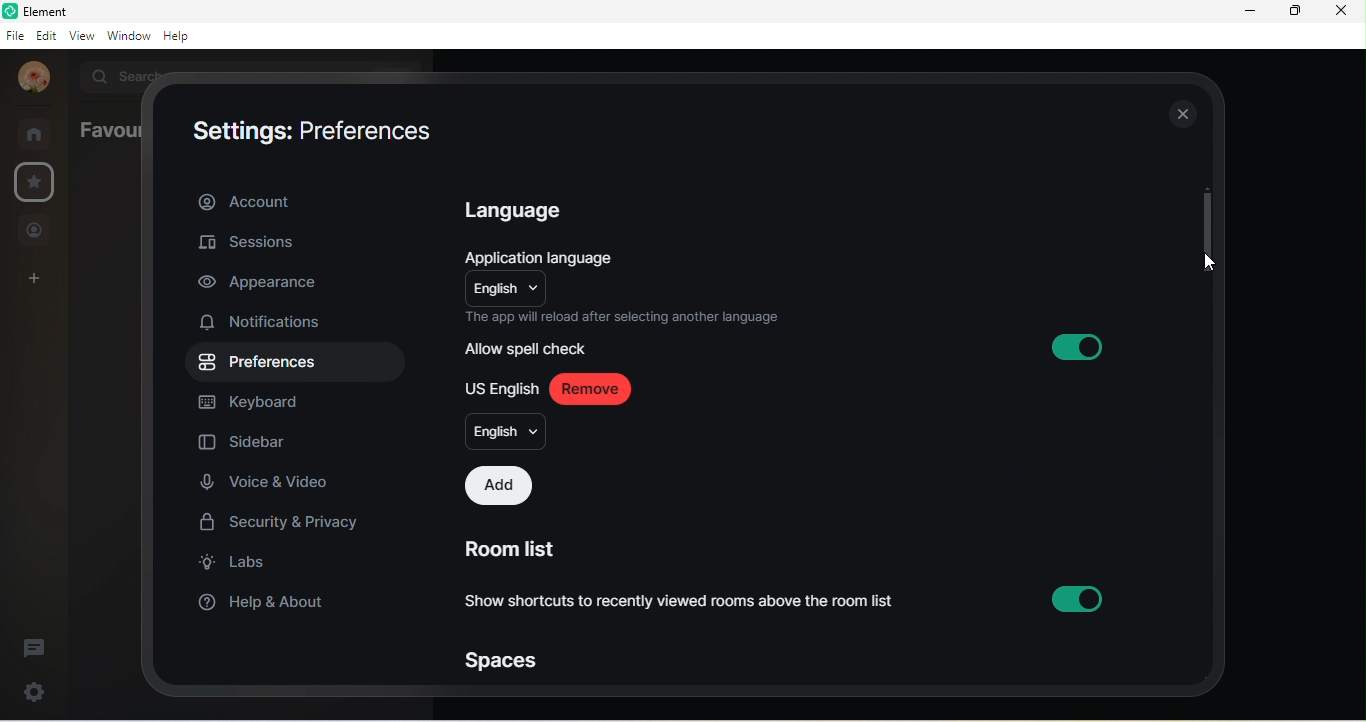 The image size is (1366, 722). Describe the element at coordinates (245, 445) in the screenshot. I see `sidebar` at that location.